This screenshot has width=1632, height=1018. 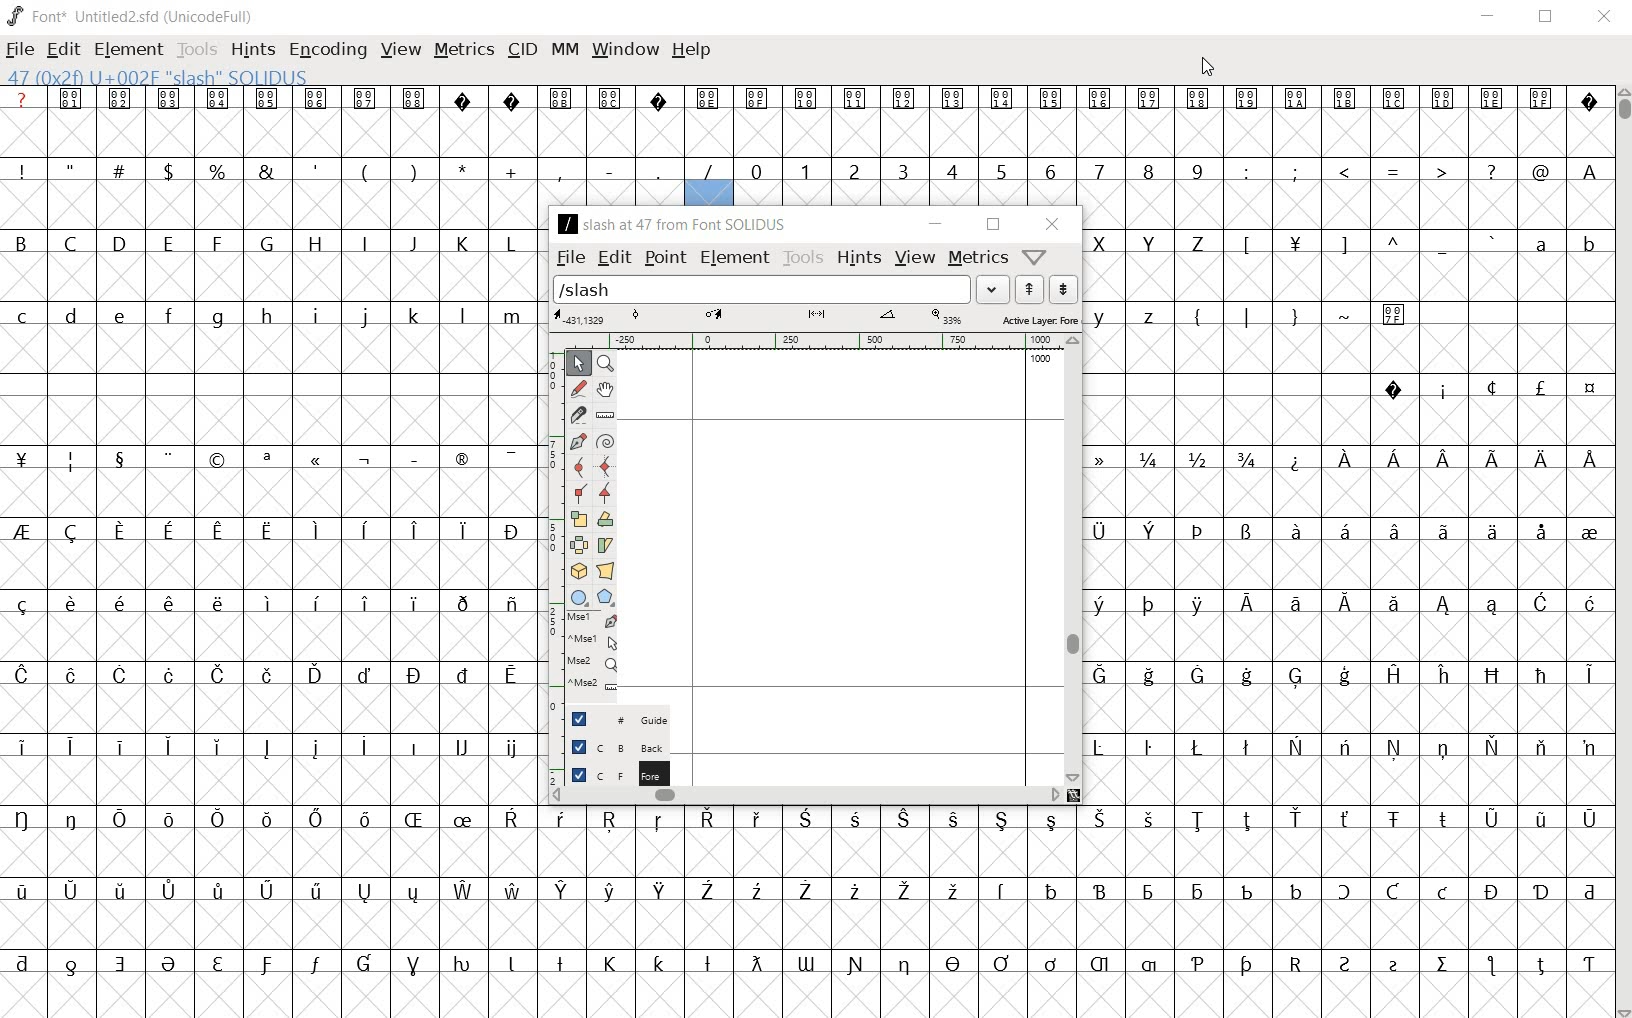 What do you see at coordinates (275, 532) in the screenshot?
I see `special letters` at bounding box center [275, 532].